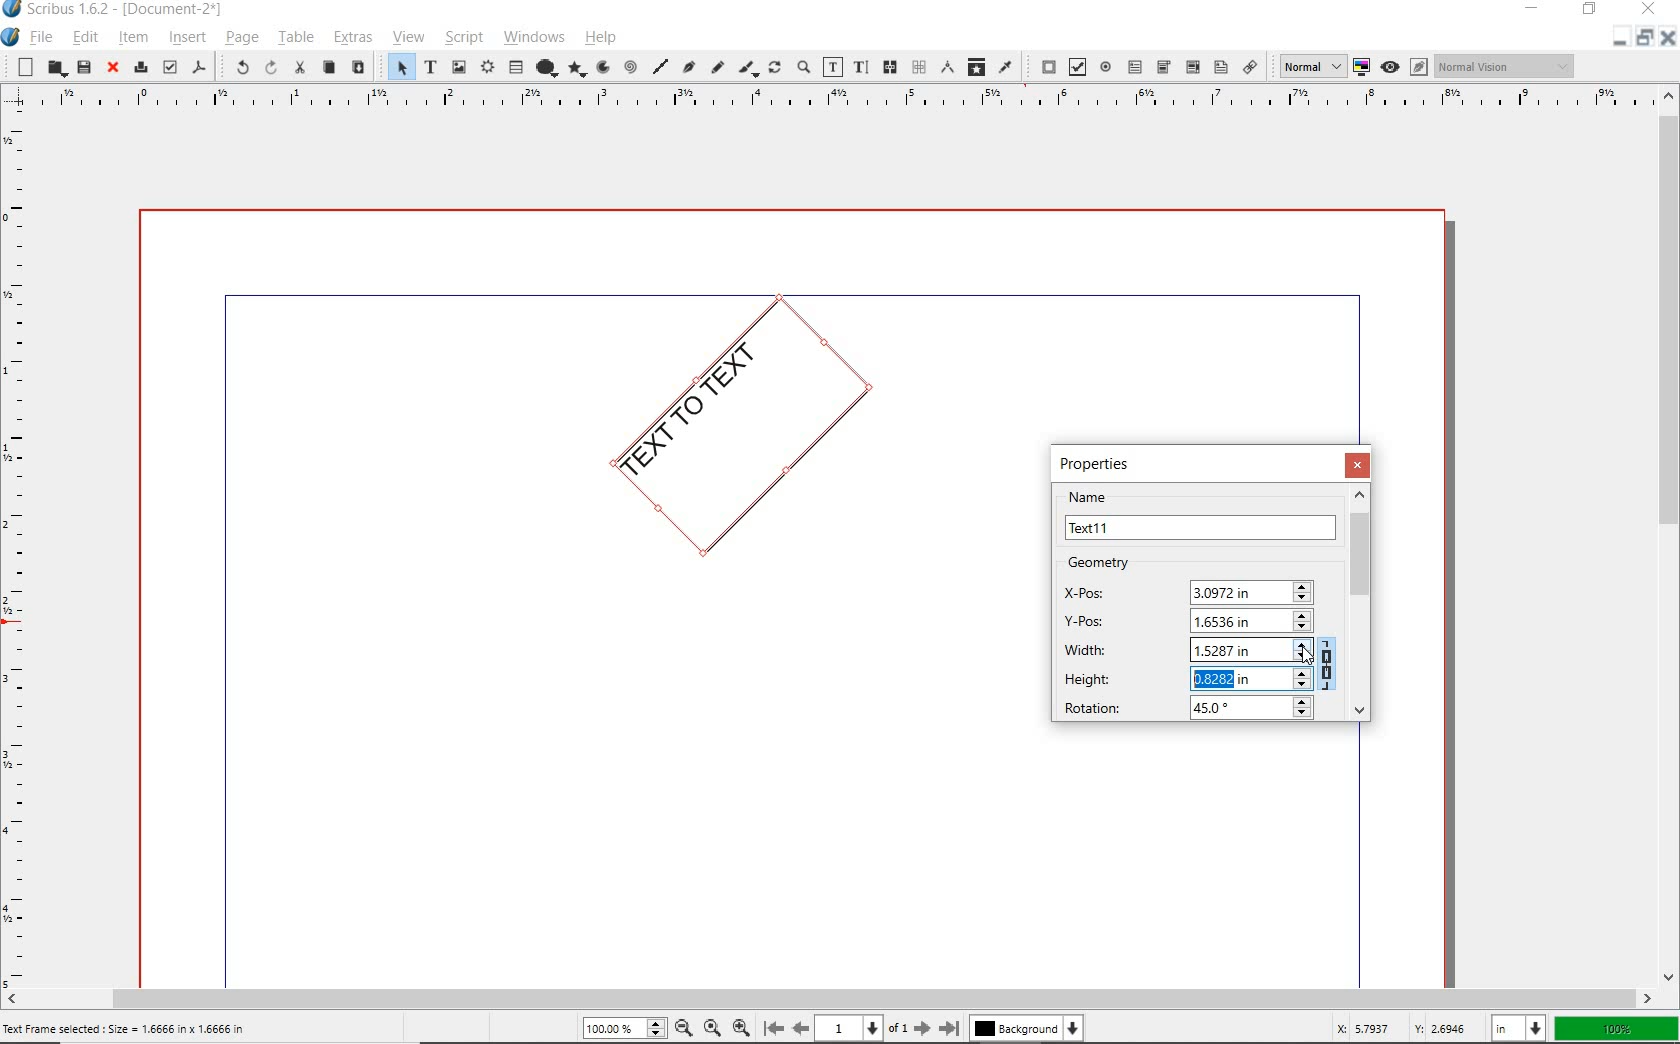 The width and height of the screenshot is (1680, 1044). What do you see at coordinates (977, 66) in the screenshot?
I see `copy item properties` at bounding box center [977, 66].